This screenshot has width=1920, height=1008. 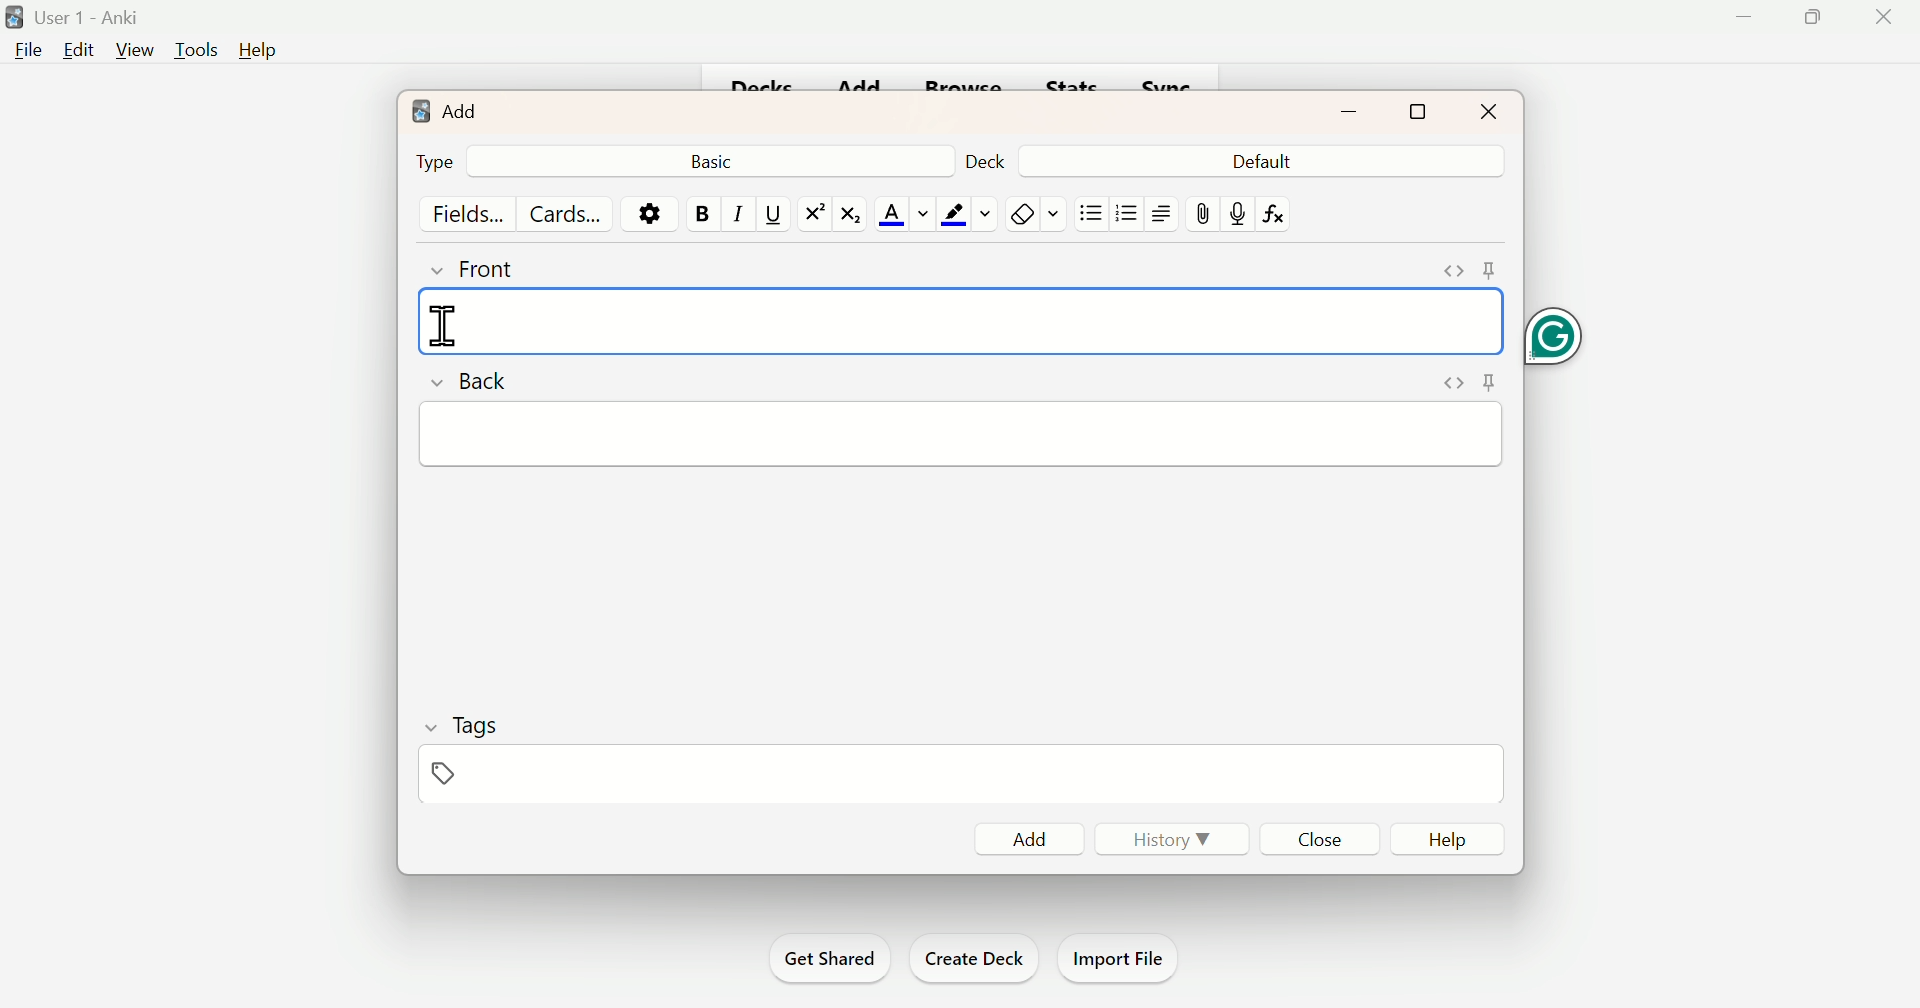 I want to click on Help, so click(x=258, y=46).